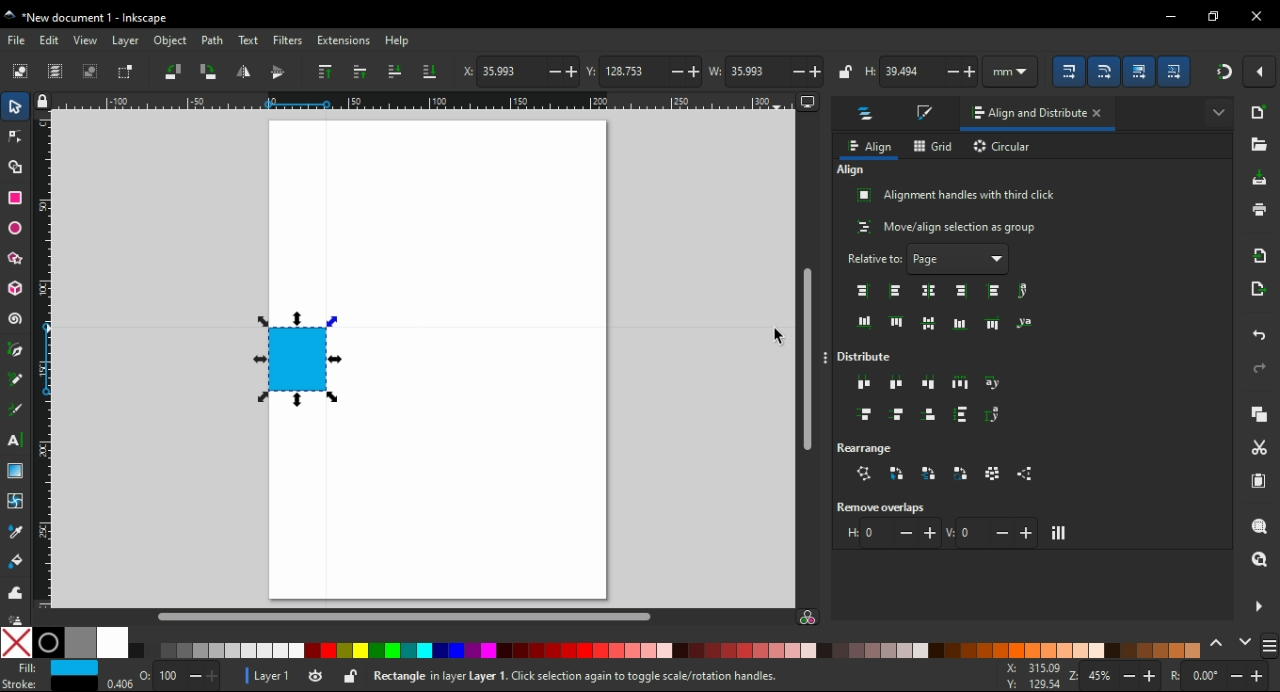  What do you see at coordinates (1216, 16) in the screenshot?
I see `restore` at bounding box center [1216, 16].